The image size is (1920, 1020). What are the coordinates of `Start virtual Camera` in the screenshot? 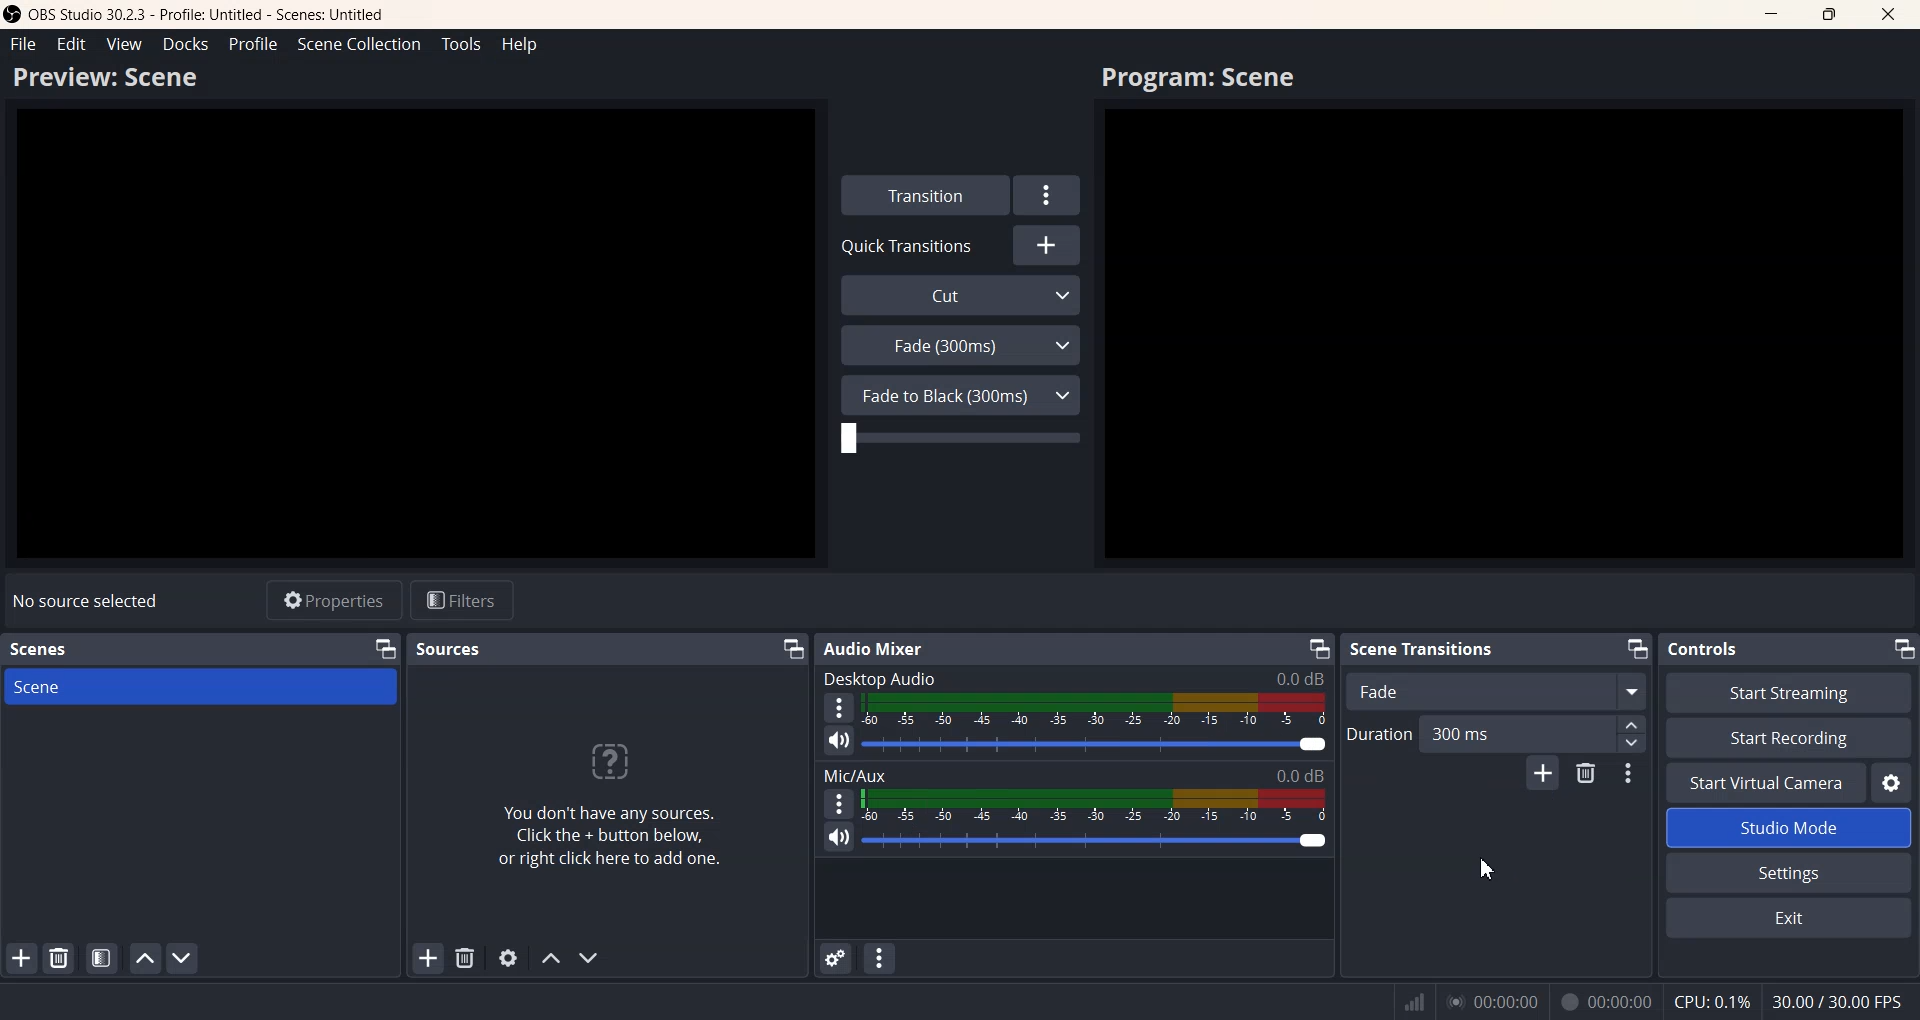 It's located at (1764, 780).